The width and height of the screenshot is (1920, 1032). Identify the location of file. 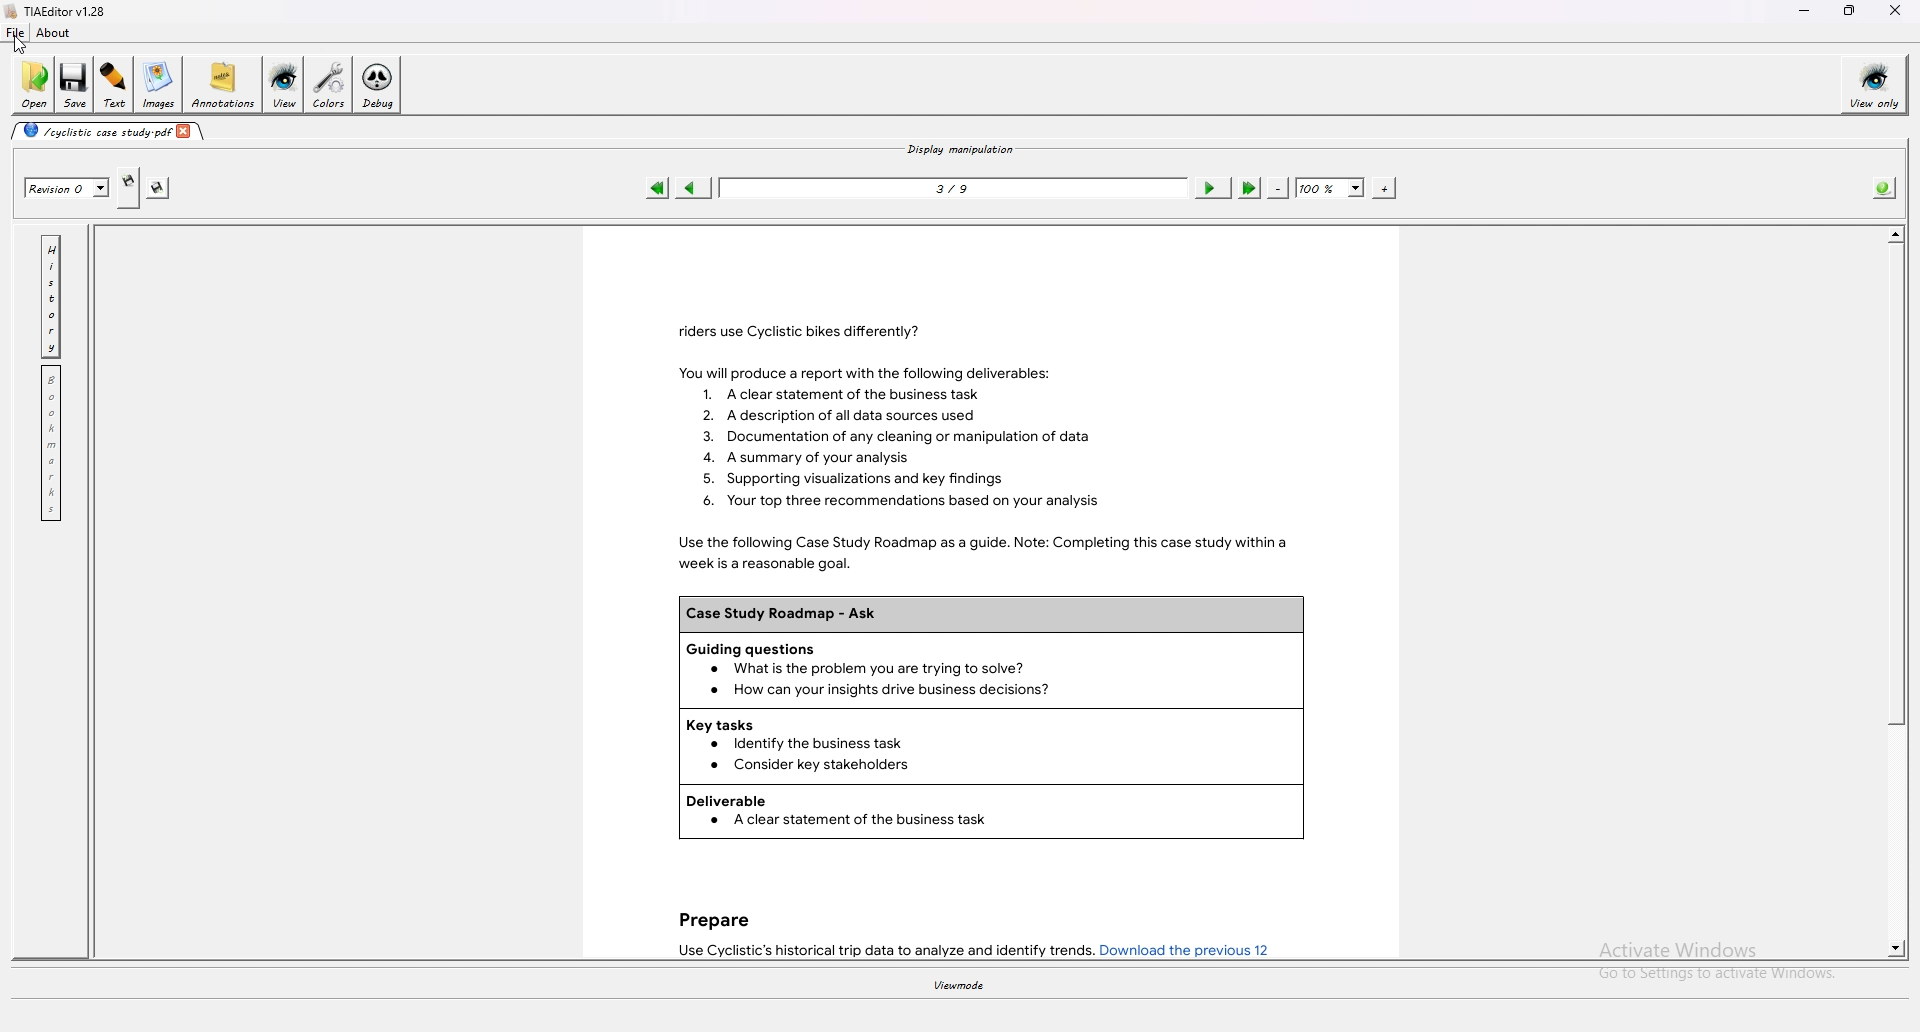
(15, 33).